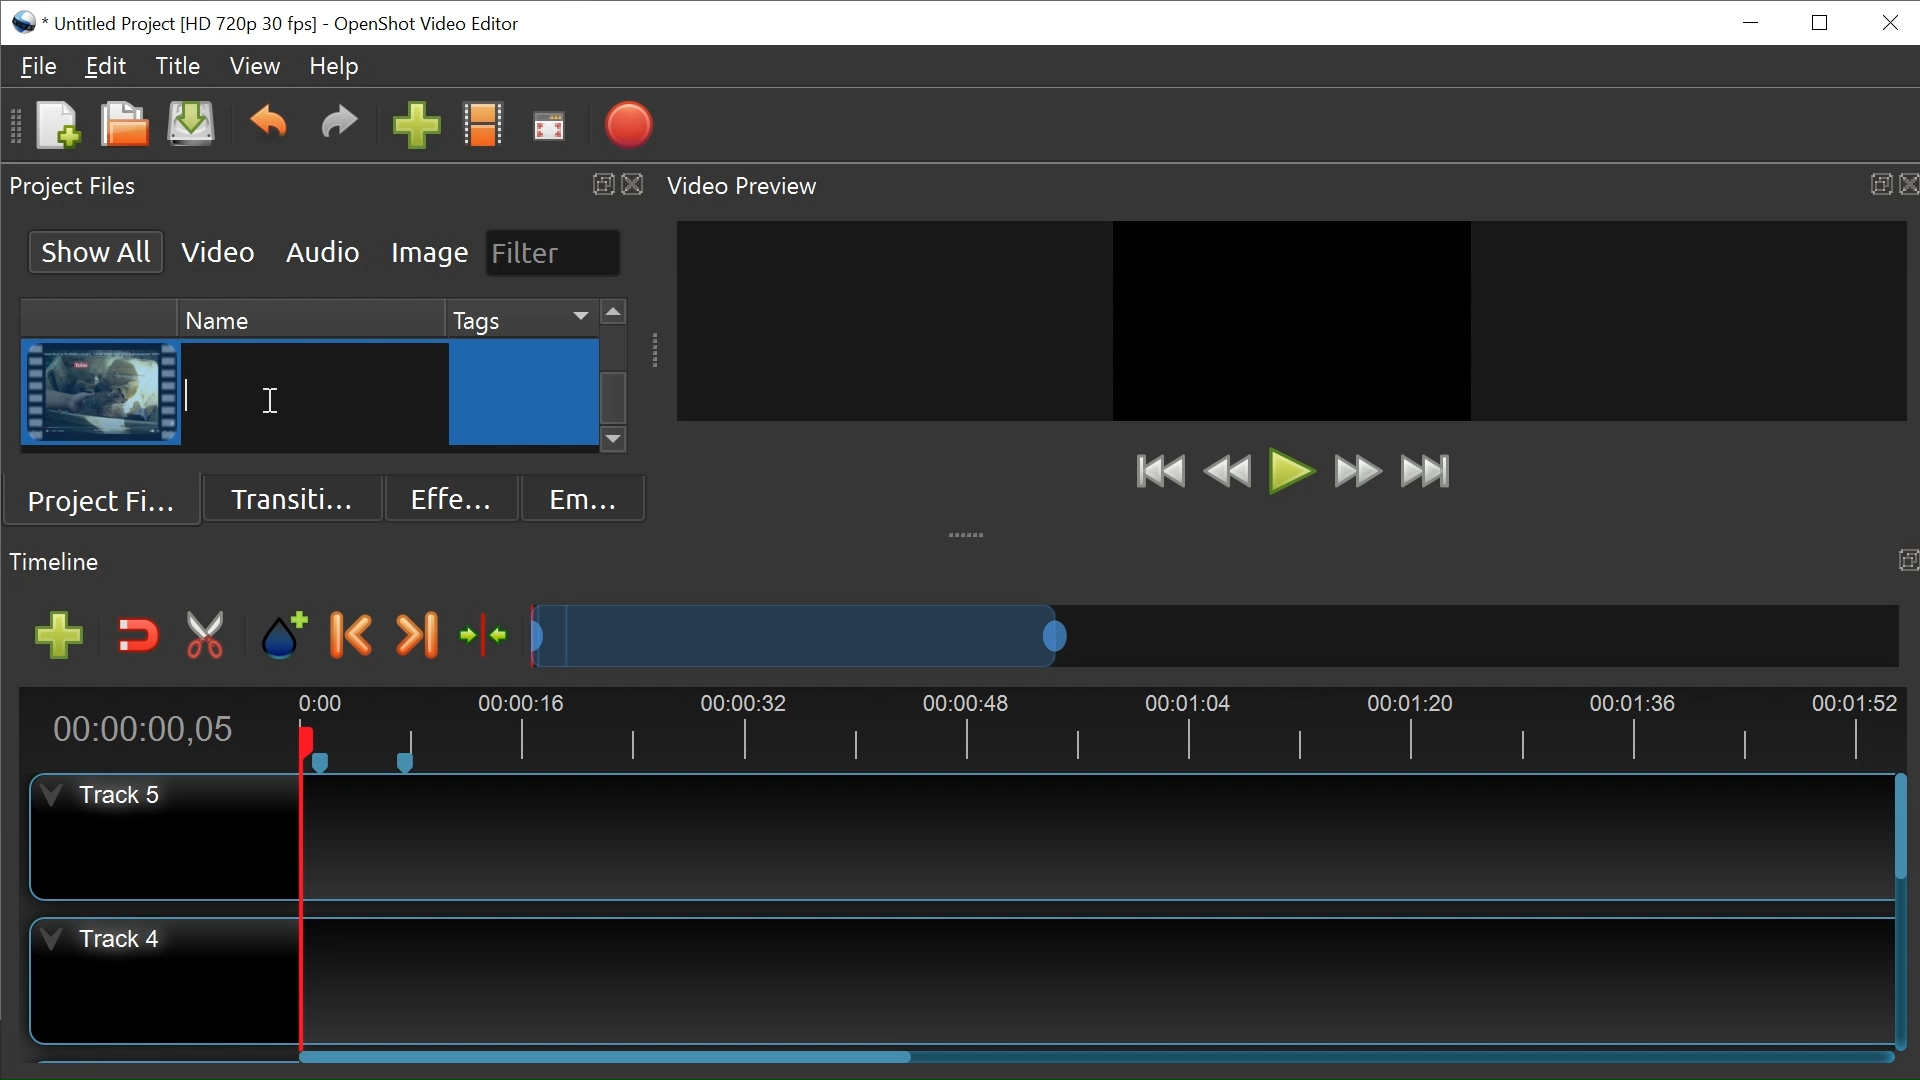 Image resolution: width=1920 pixels, height=1080 pixels. I want to click on Vertical Scroll bar, so click(614, 397).